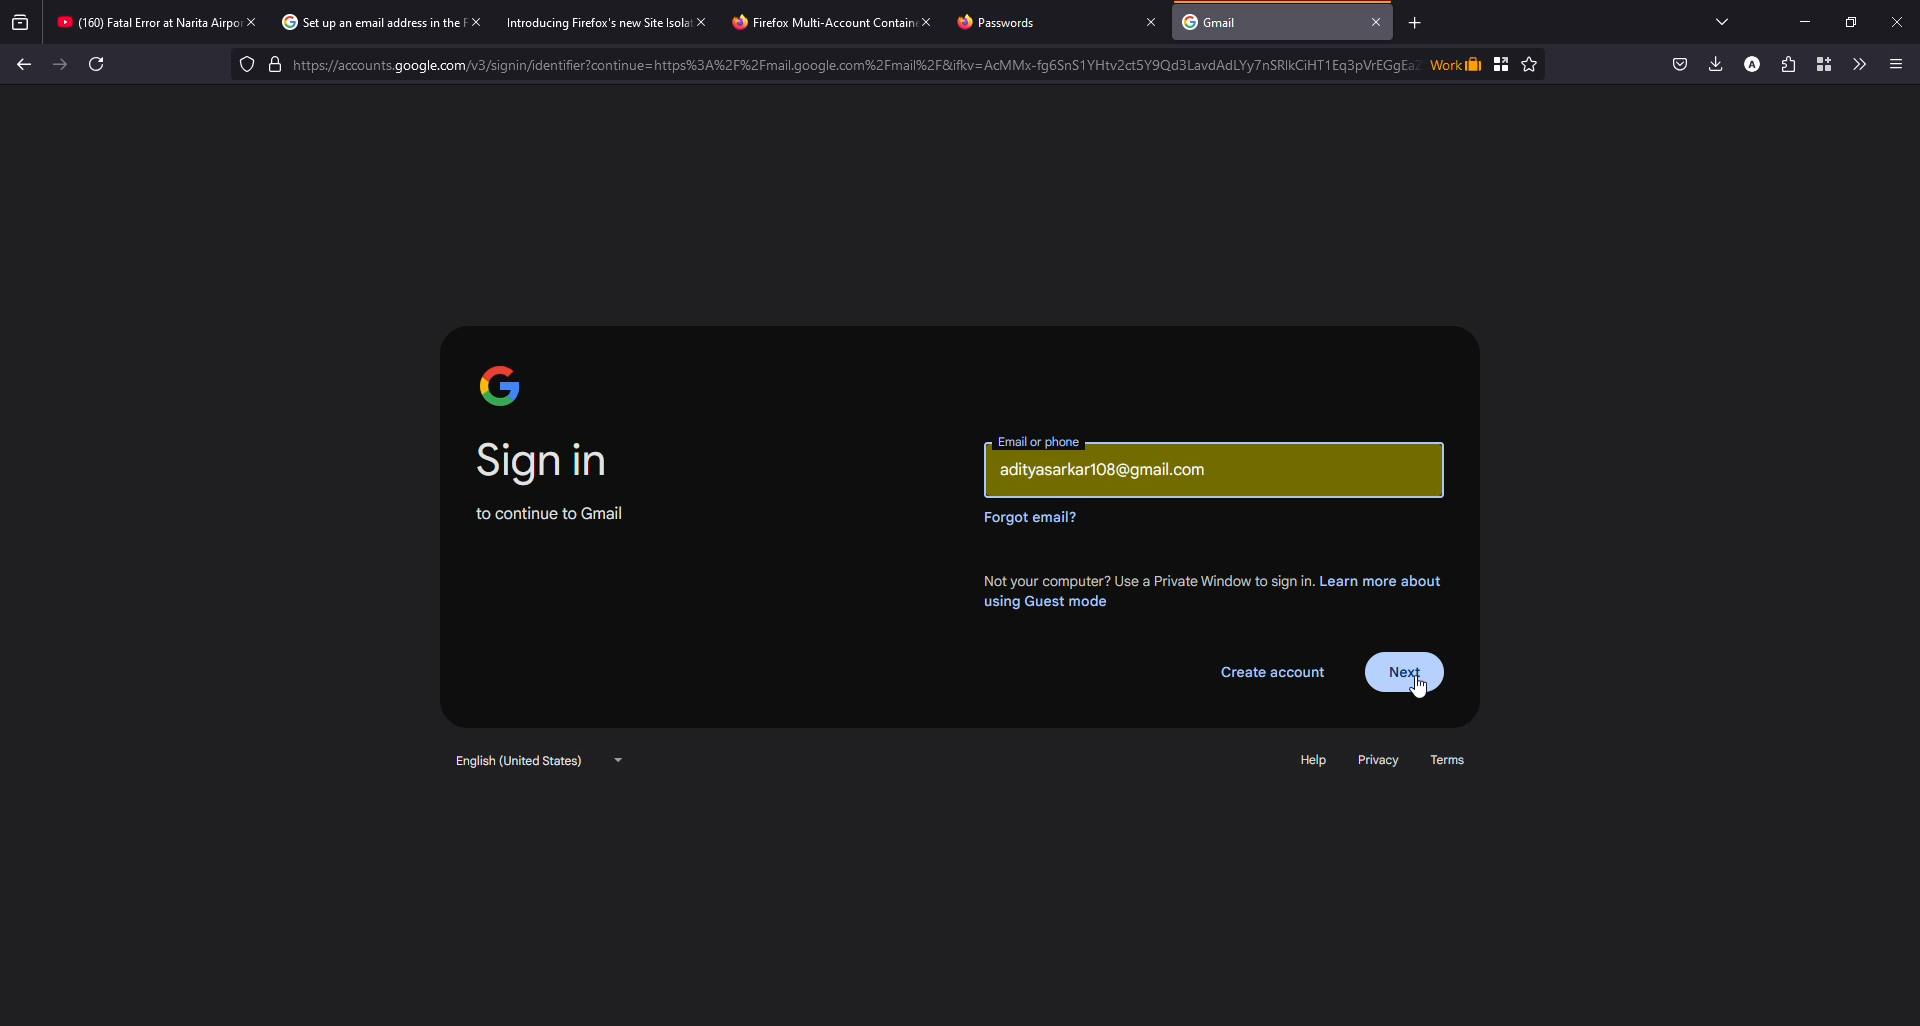  What do you see at coordinates (1750, 64) in the screenshot?
I see `profile` at bounding box center [1750, 64].